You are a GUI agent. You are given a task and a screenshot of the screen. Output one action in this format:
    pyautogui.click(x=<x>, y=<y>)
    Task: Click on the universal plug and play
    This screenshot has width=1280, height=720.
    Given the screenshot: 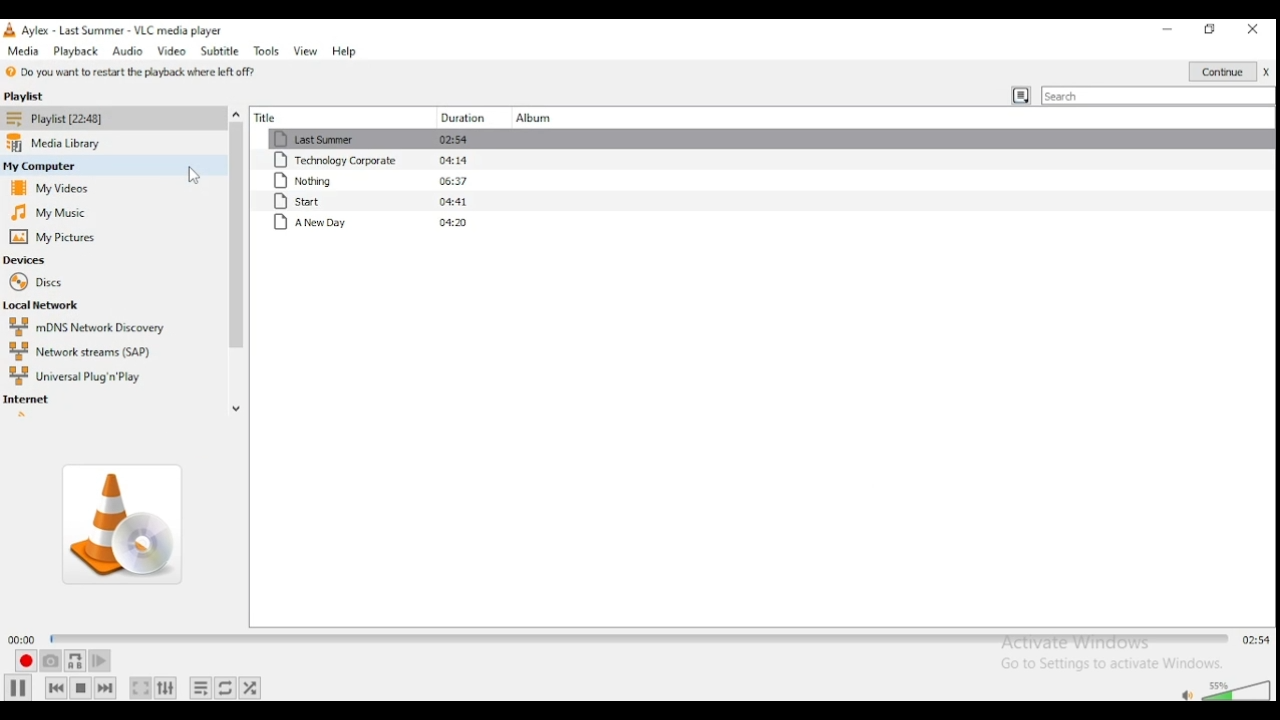 What is the action you would take?
    pyautogui.click(x=75, y=375)
    